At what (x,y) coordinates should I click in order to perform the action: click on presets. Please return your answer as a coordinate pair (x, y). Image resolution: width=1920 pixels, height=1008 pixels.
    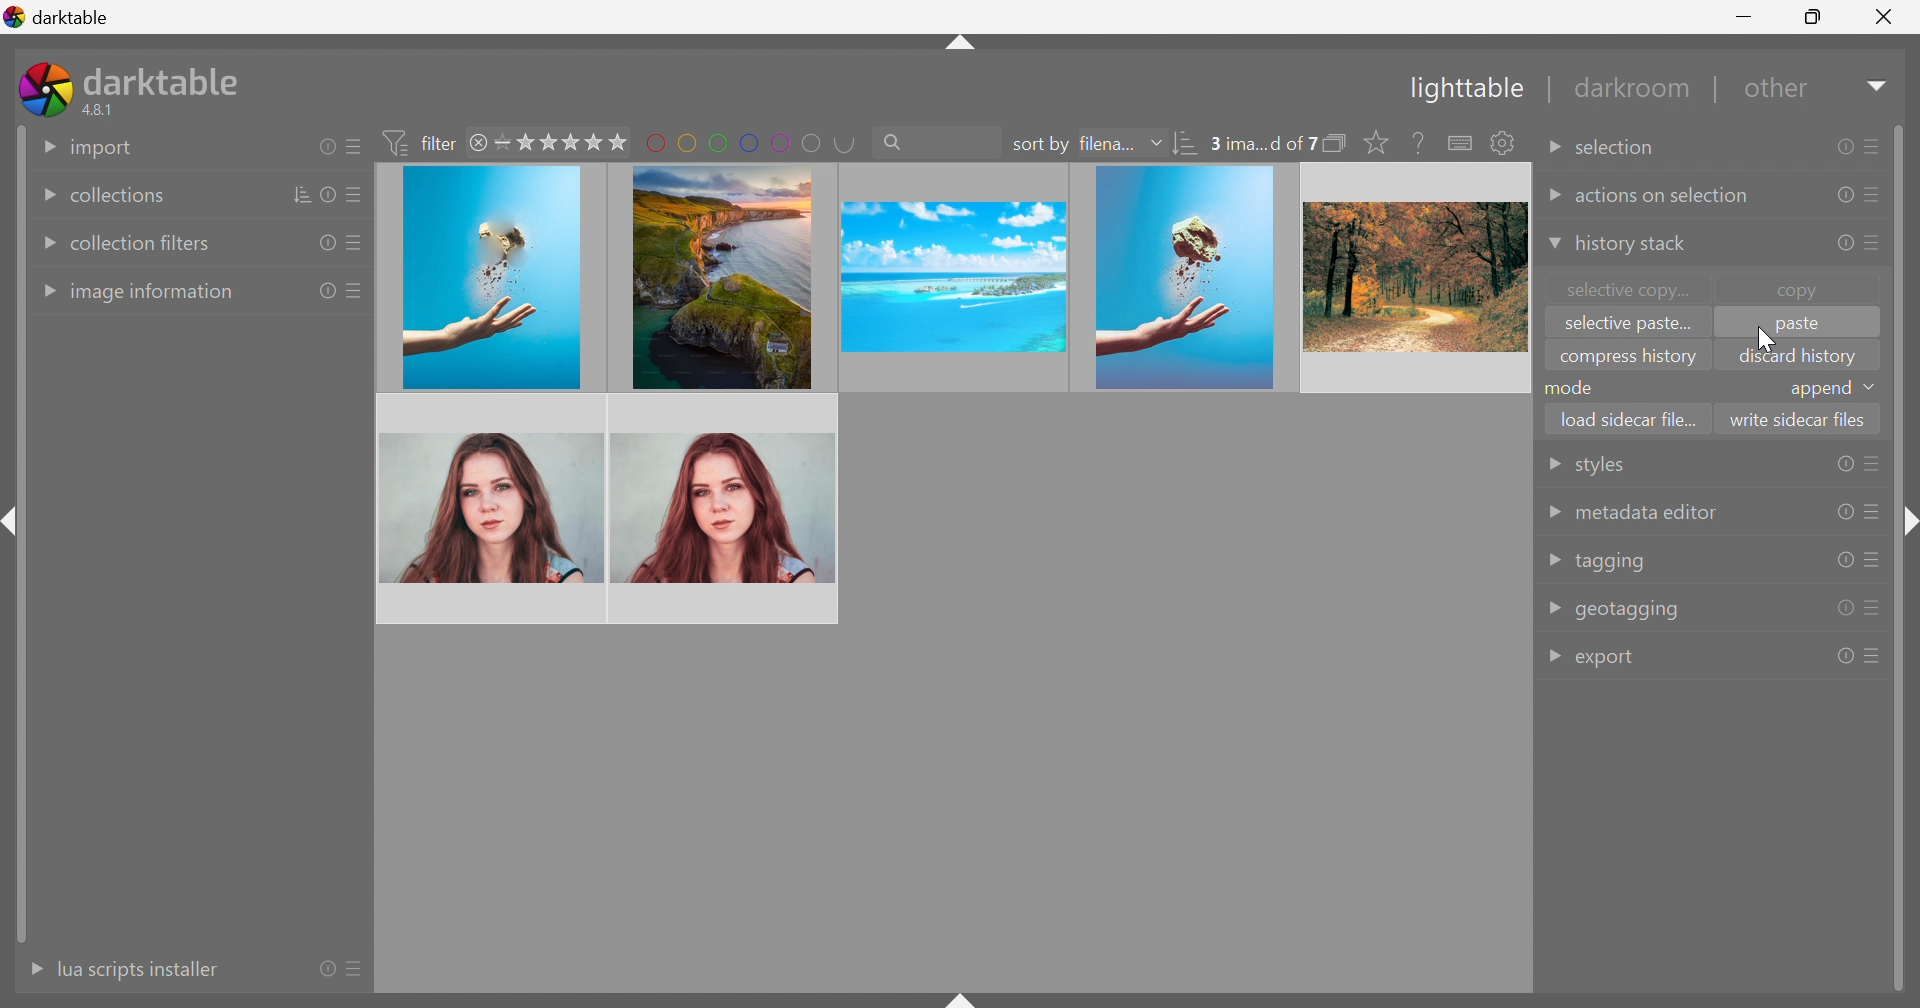
    Looking at the image, I should click on (1874, 560).